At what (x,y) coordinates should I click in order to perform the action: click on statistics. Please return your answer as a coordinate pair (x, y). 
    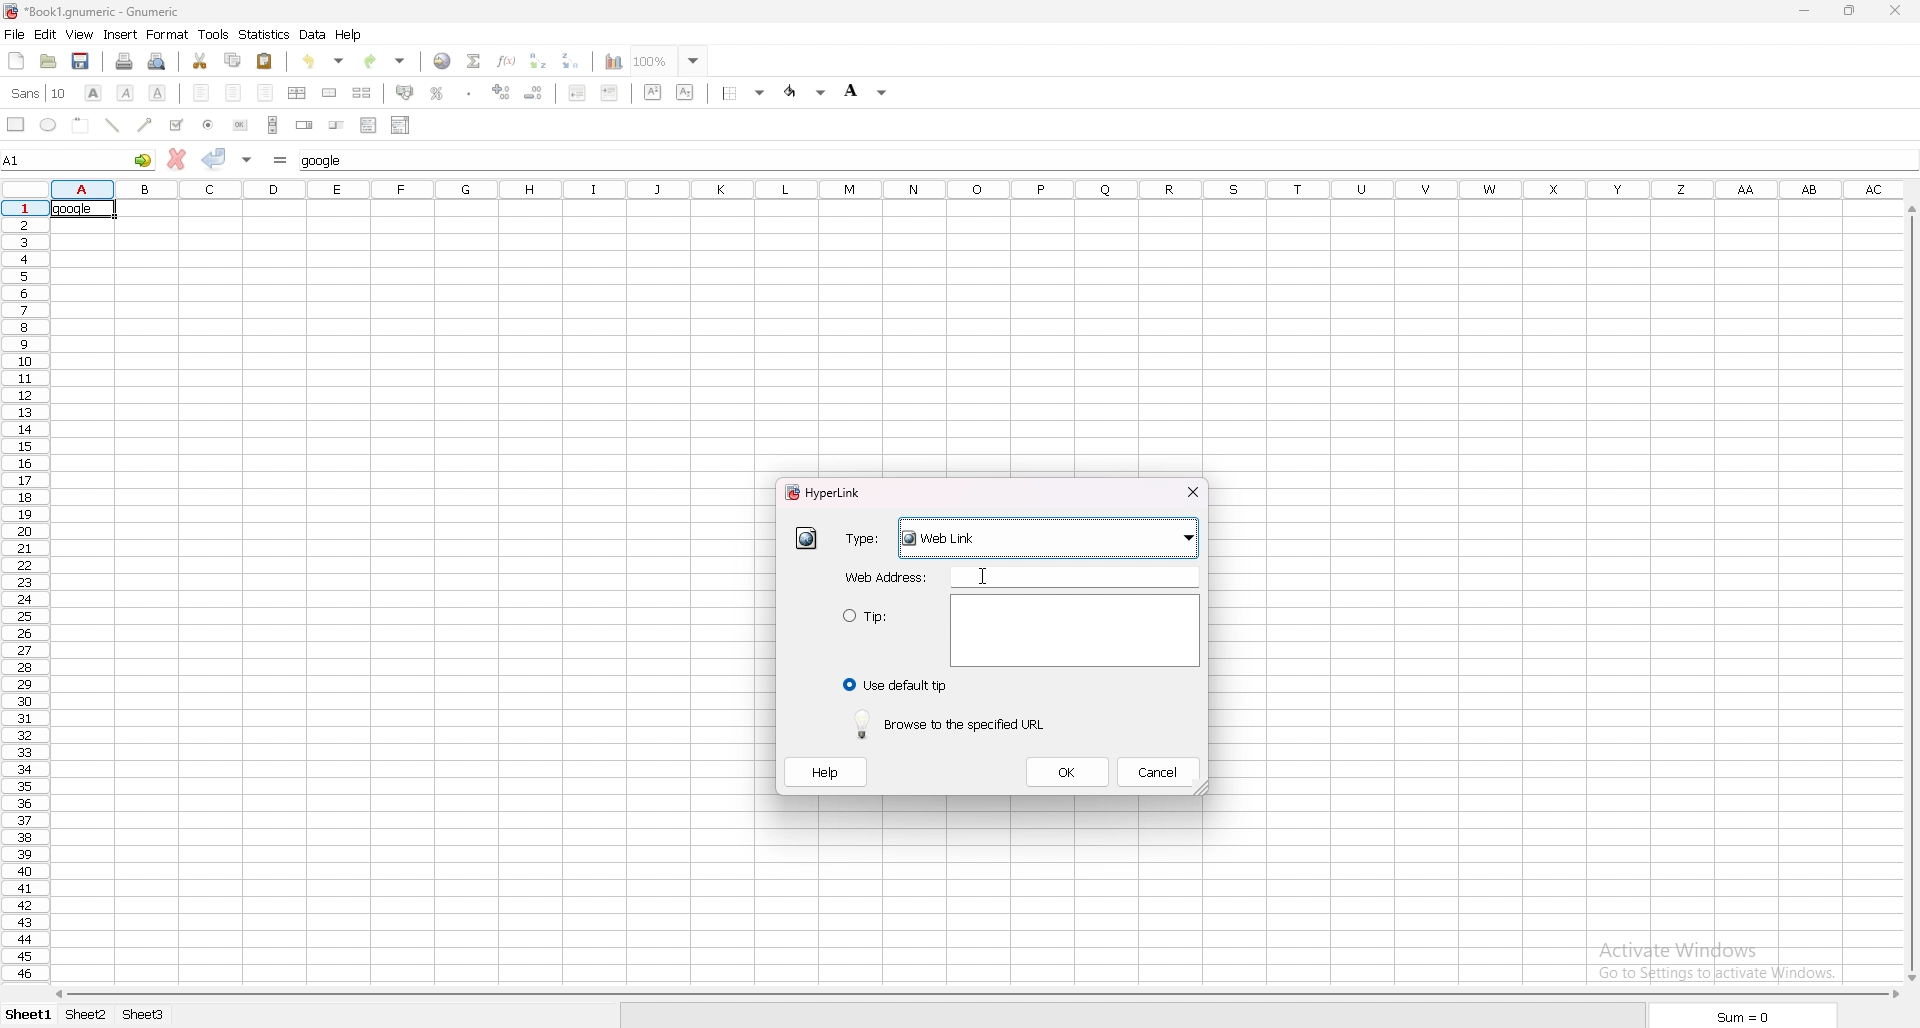
    Looking at the image, I should click on (265, 35).